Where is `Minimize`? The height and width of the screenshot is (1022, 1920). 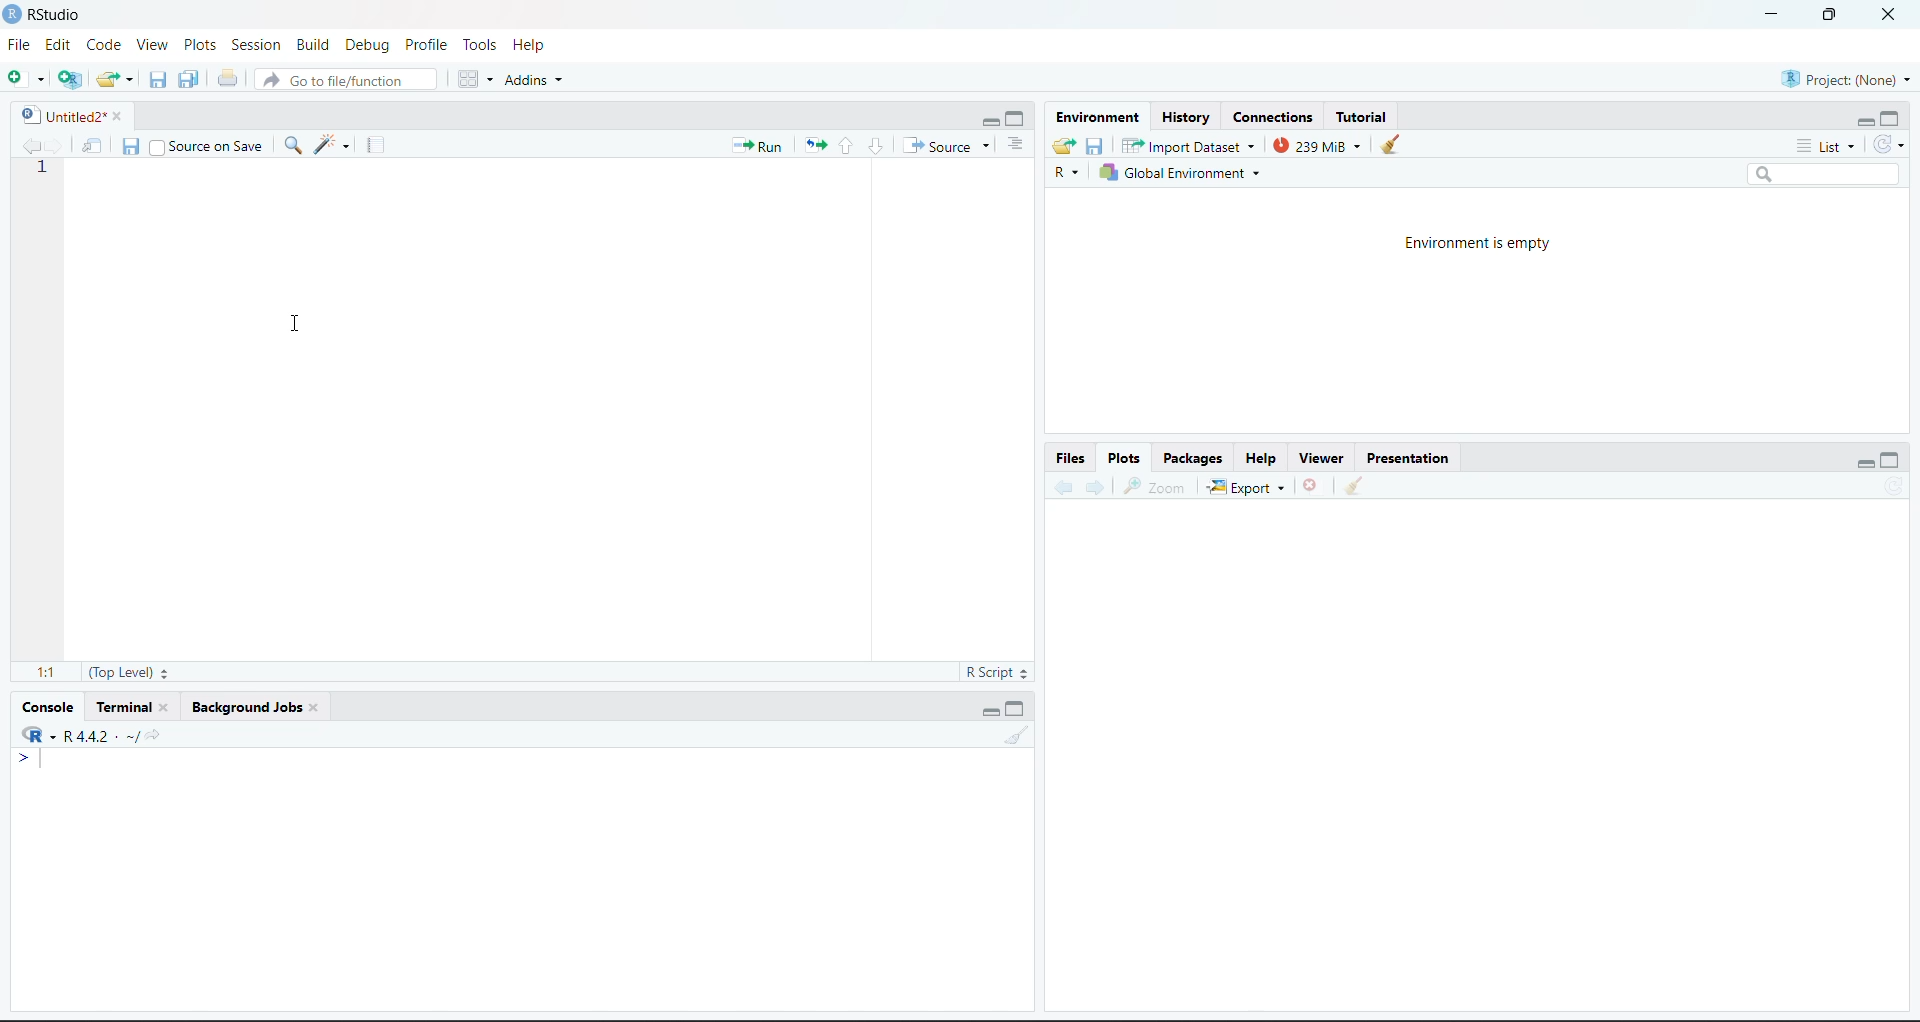
Minimize is located at coordinates (1772, 15).